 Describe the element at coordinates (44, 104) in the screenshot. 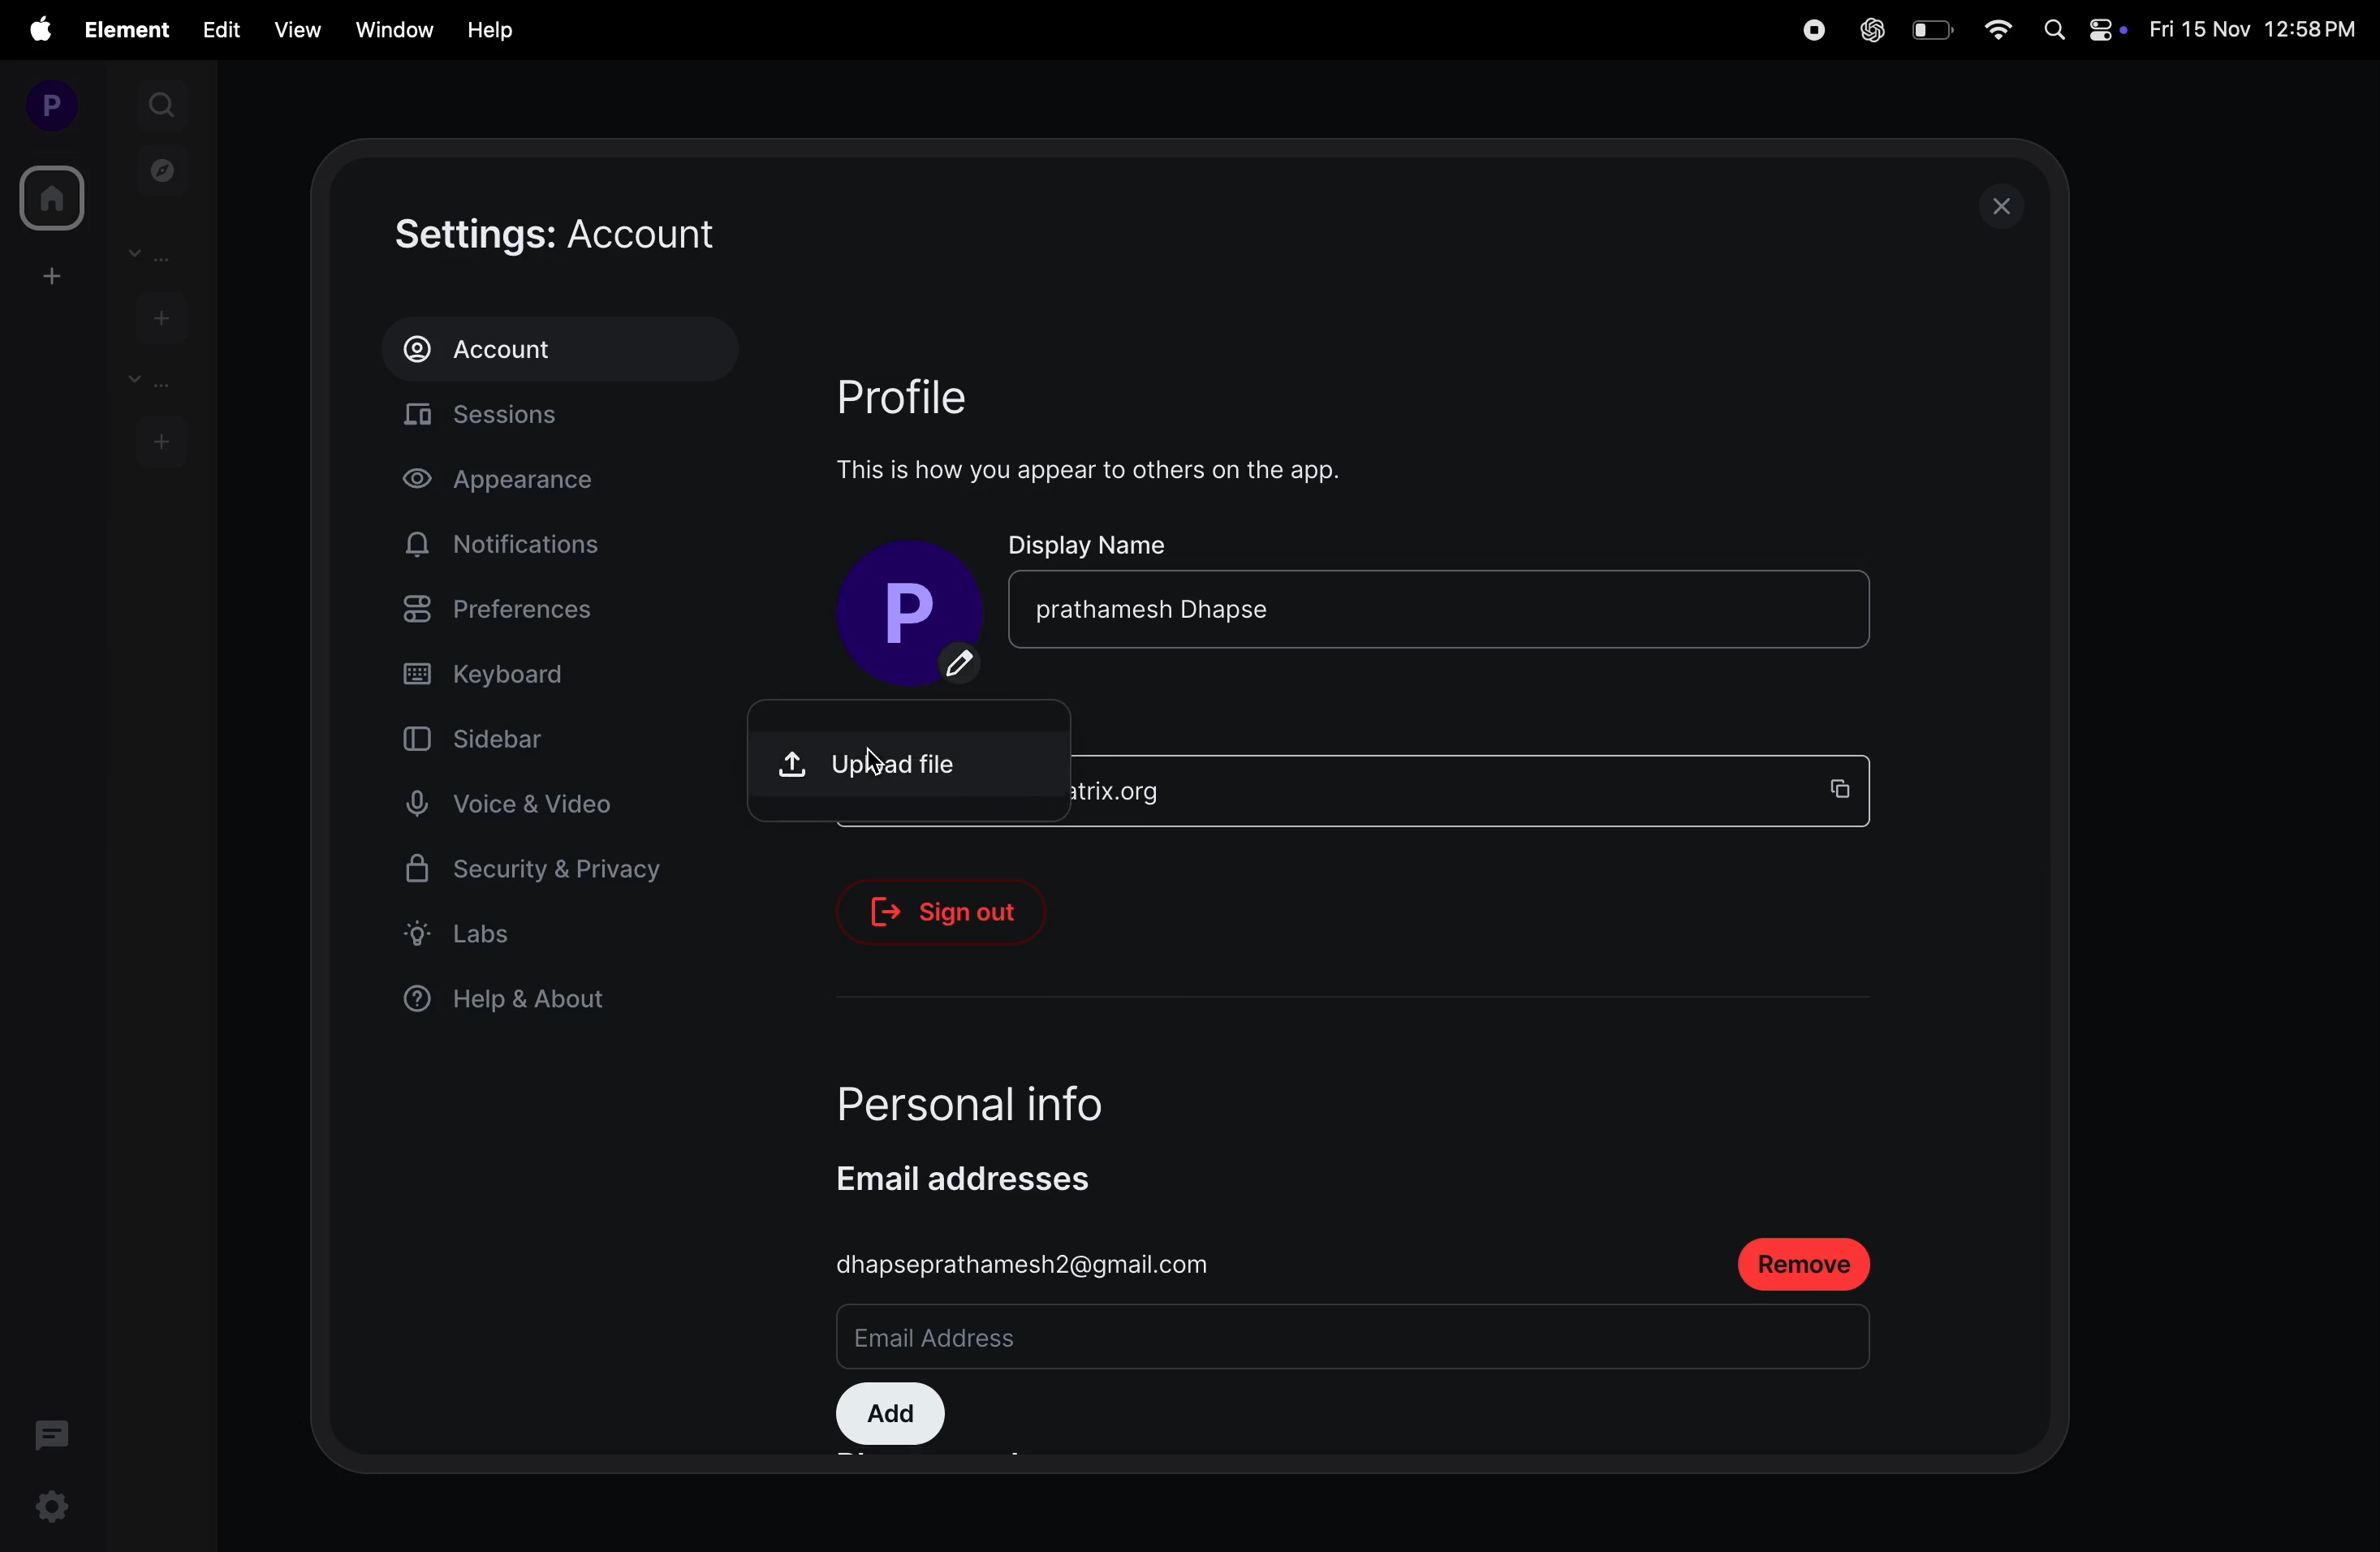

I see `profile` at that location.